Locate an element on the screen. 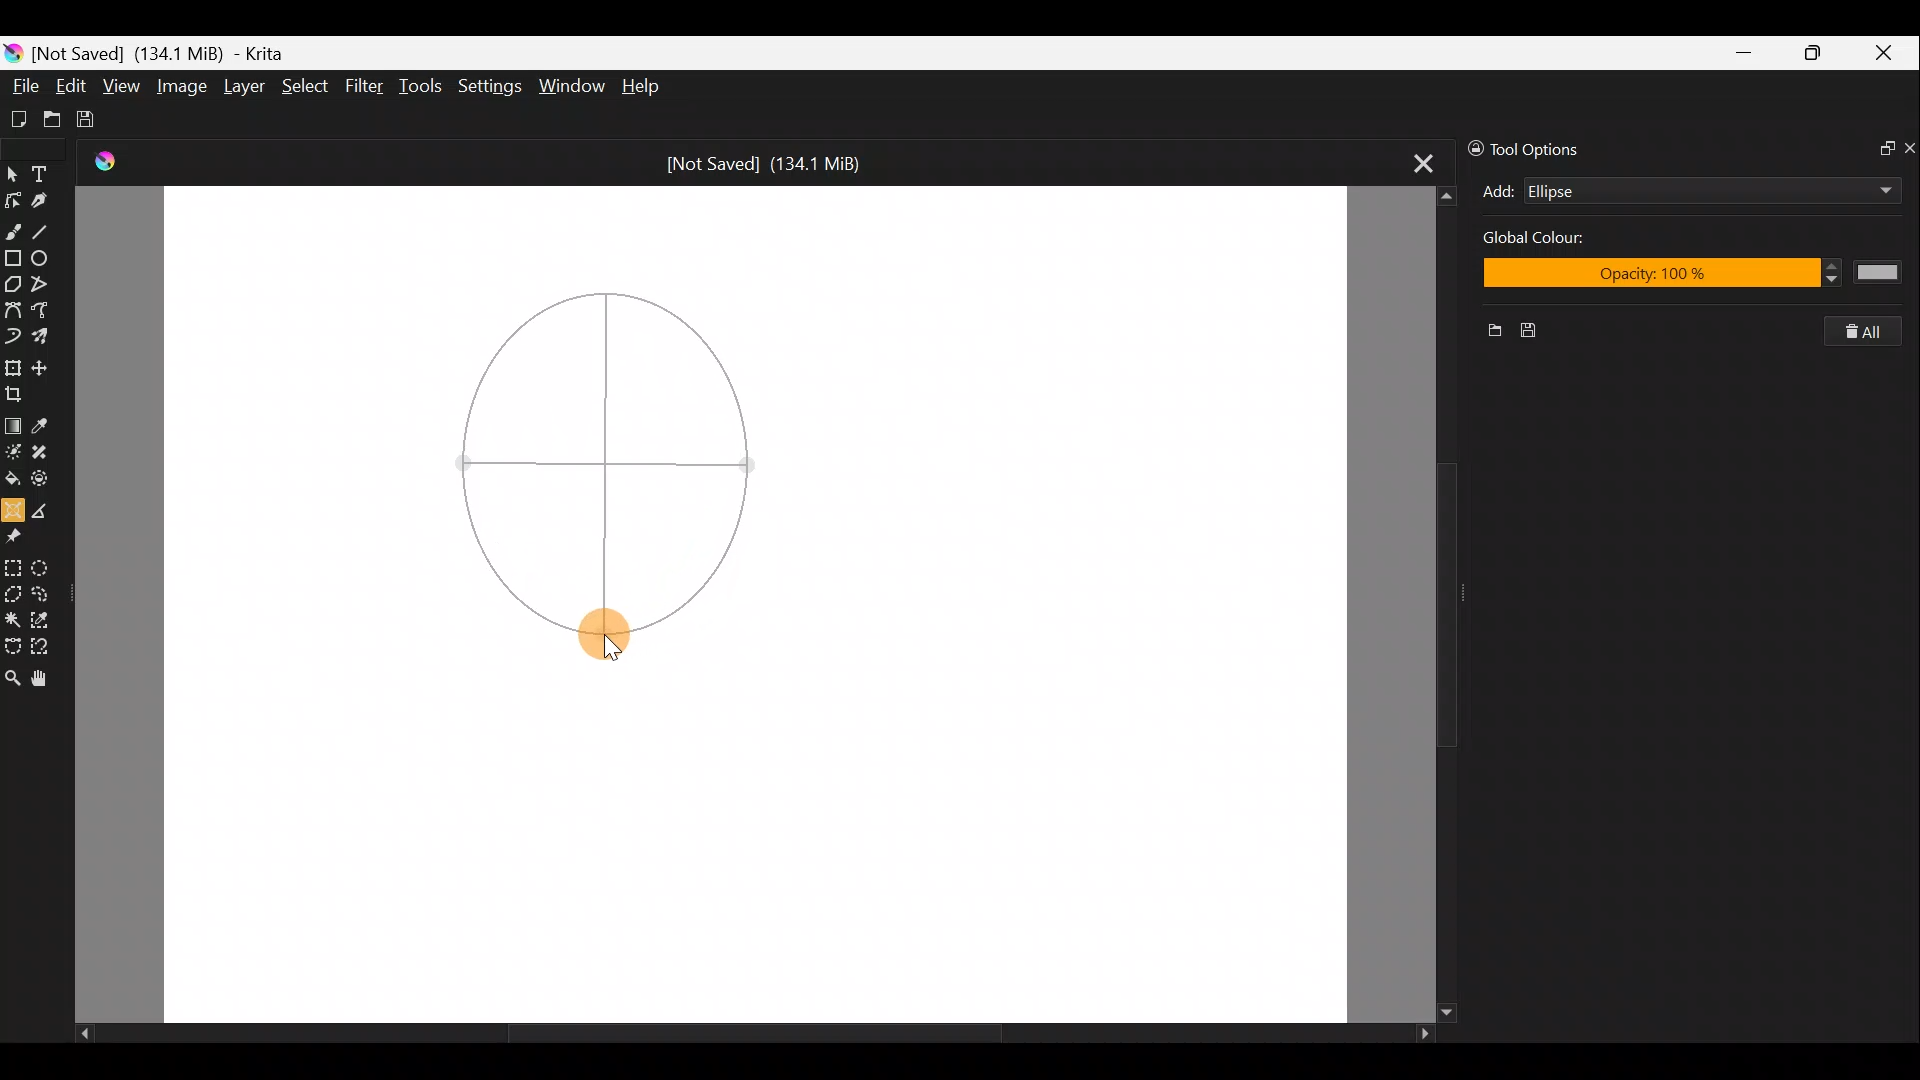 This screenshot has width=1920, height=1080. Close tab is located at coordinates (1412, 164).